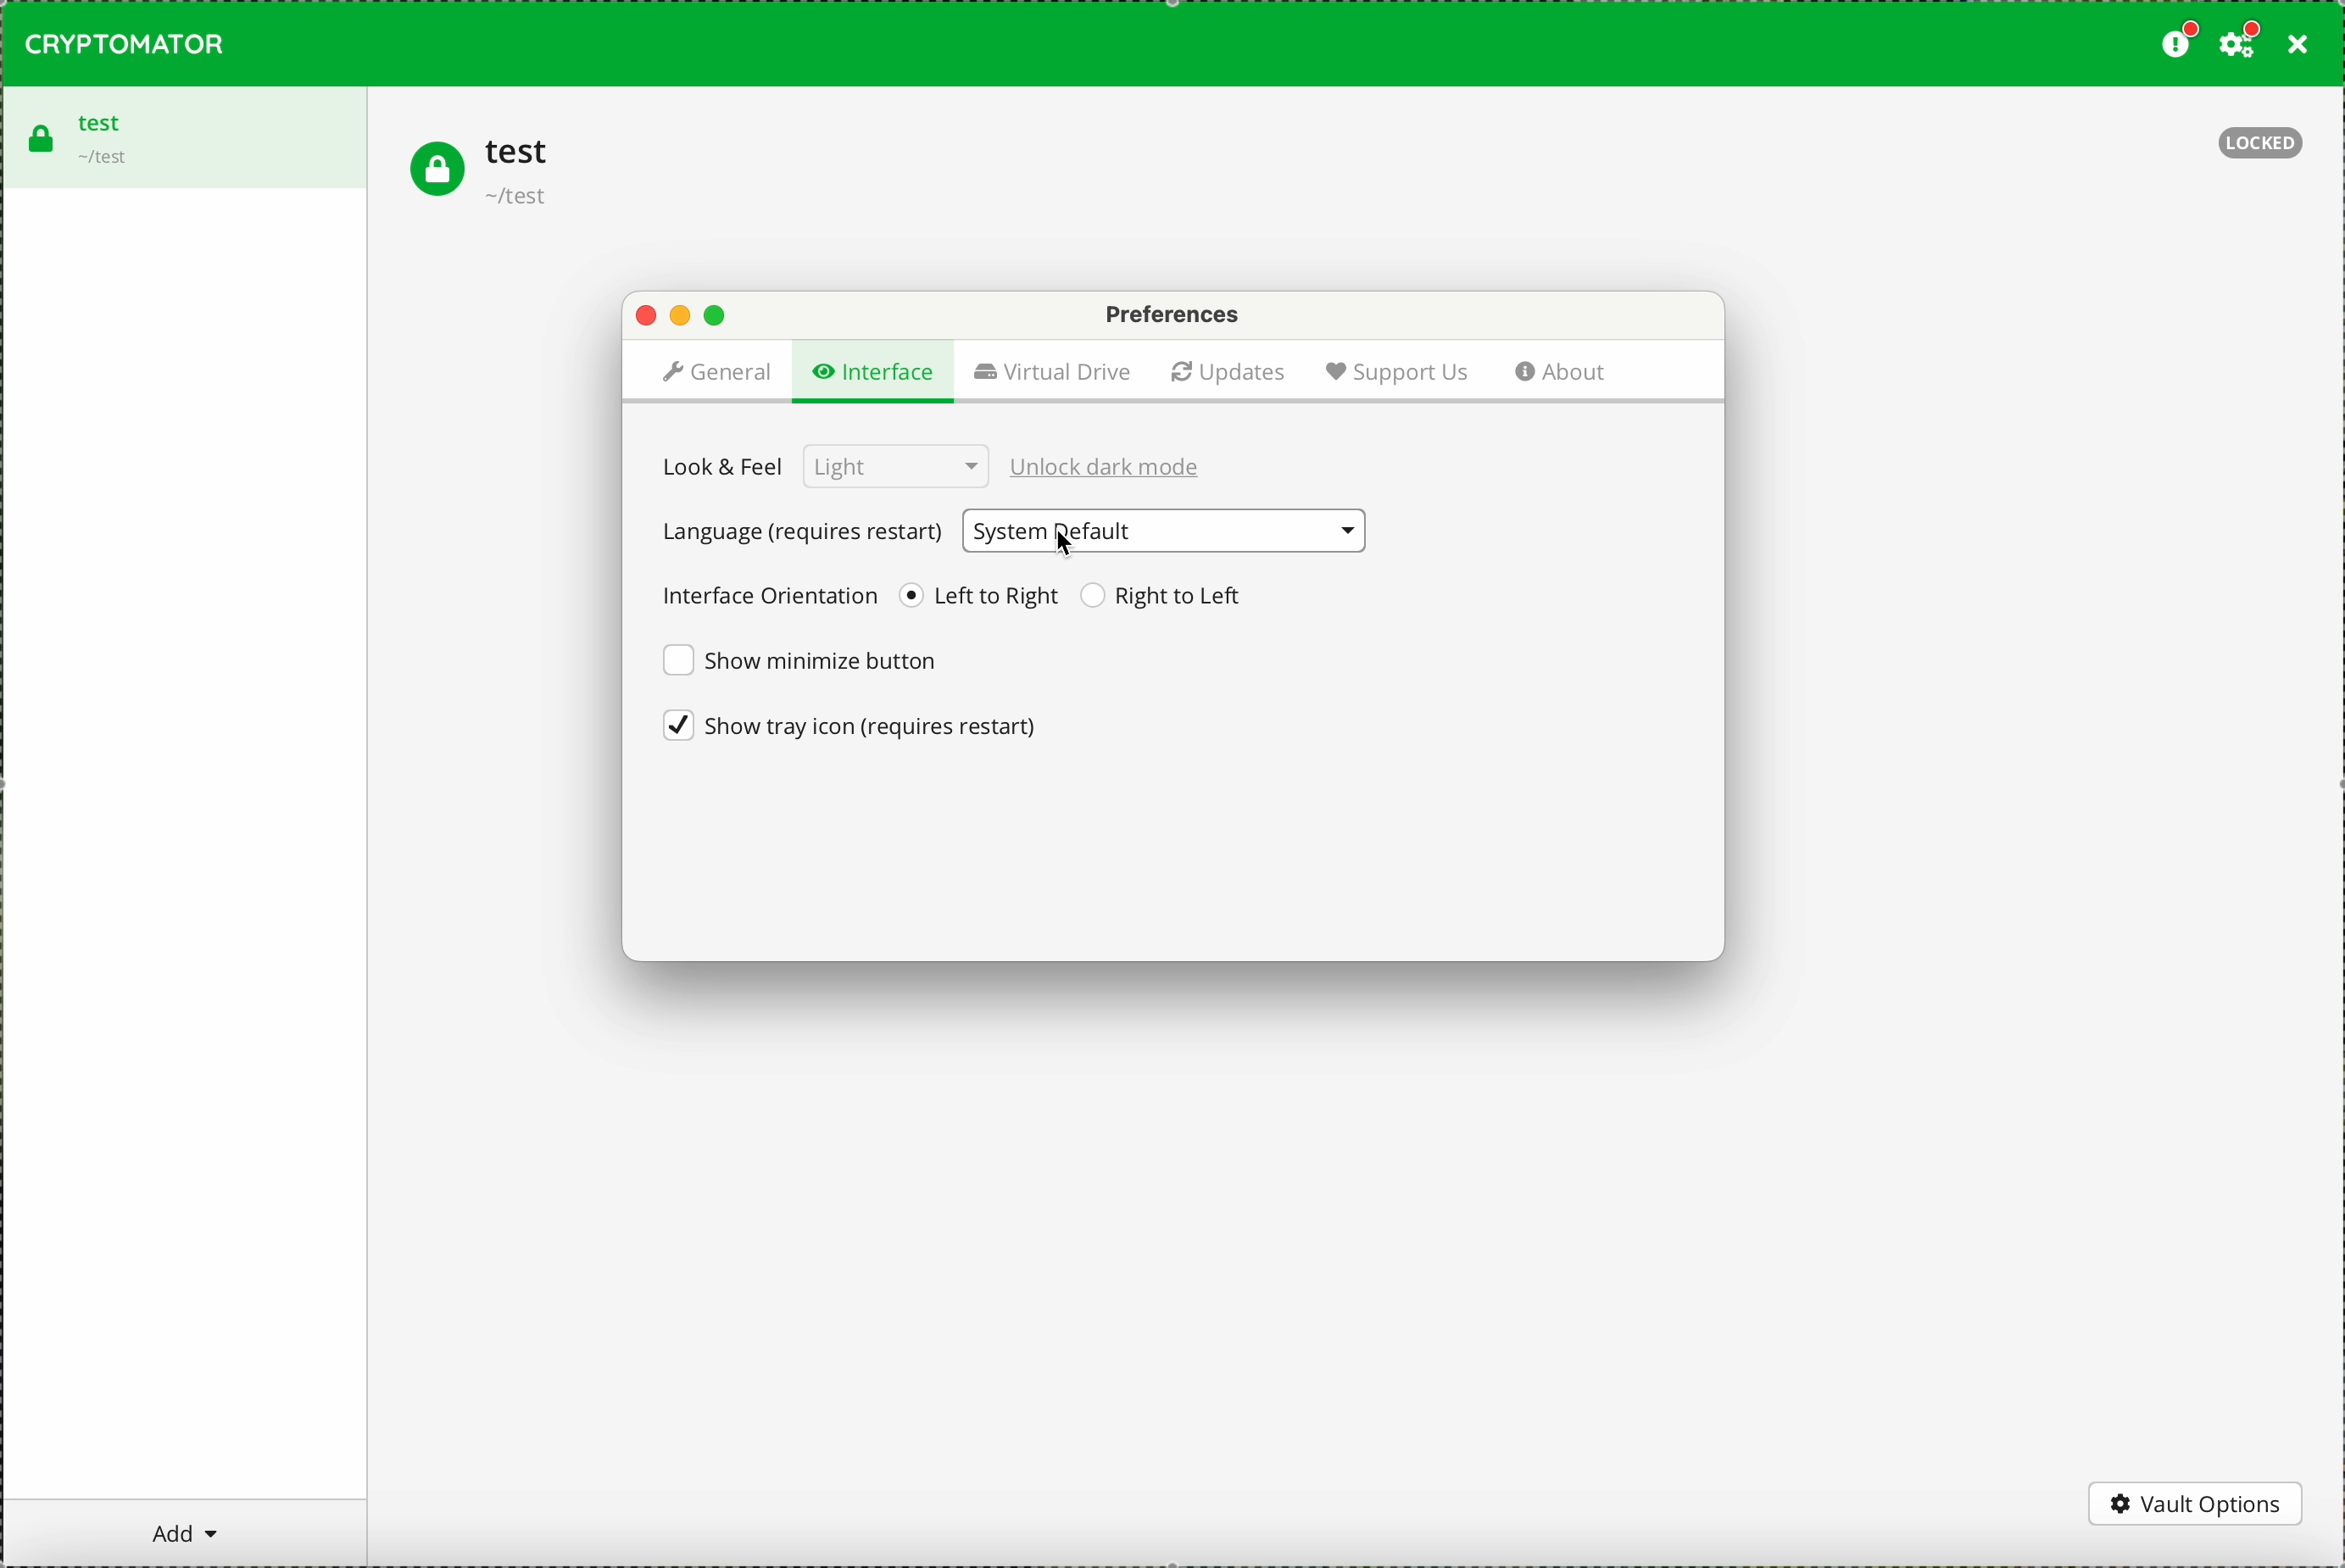 Image resolution: width=2345 pixels, height=1568 pixels. Describe the element at coordinates (182, 136) in the screenshot. I see `test vault` at that location.